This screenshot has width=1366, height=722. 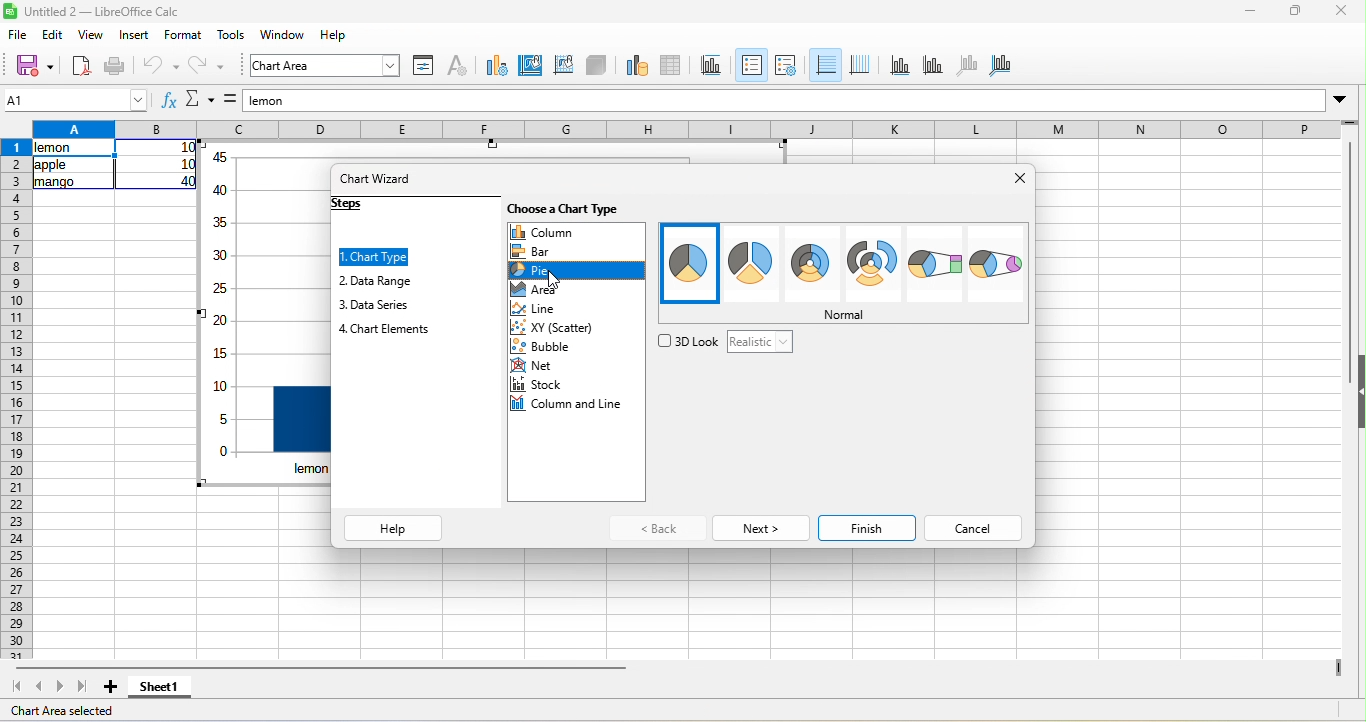 I want to click on data range, so click(x=632, y=64).